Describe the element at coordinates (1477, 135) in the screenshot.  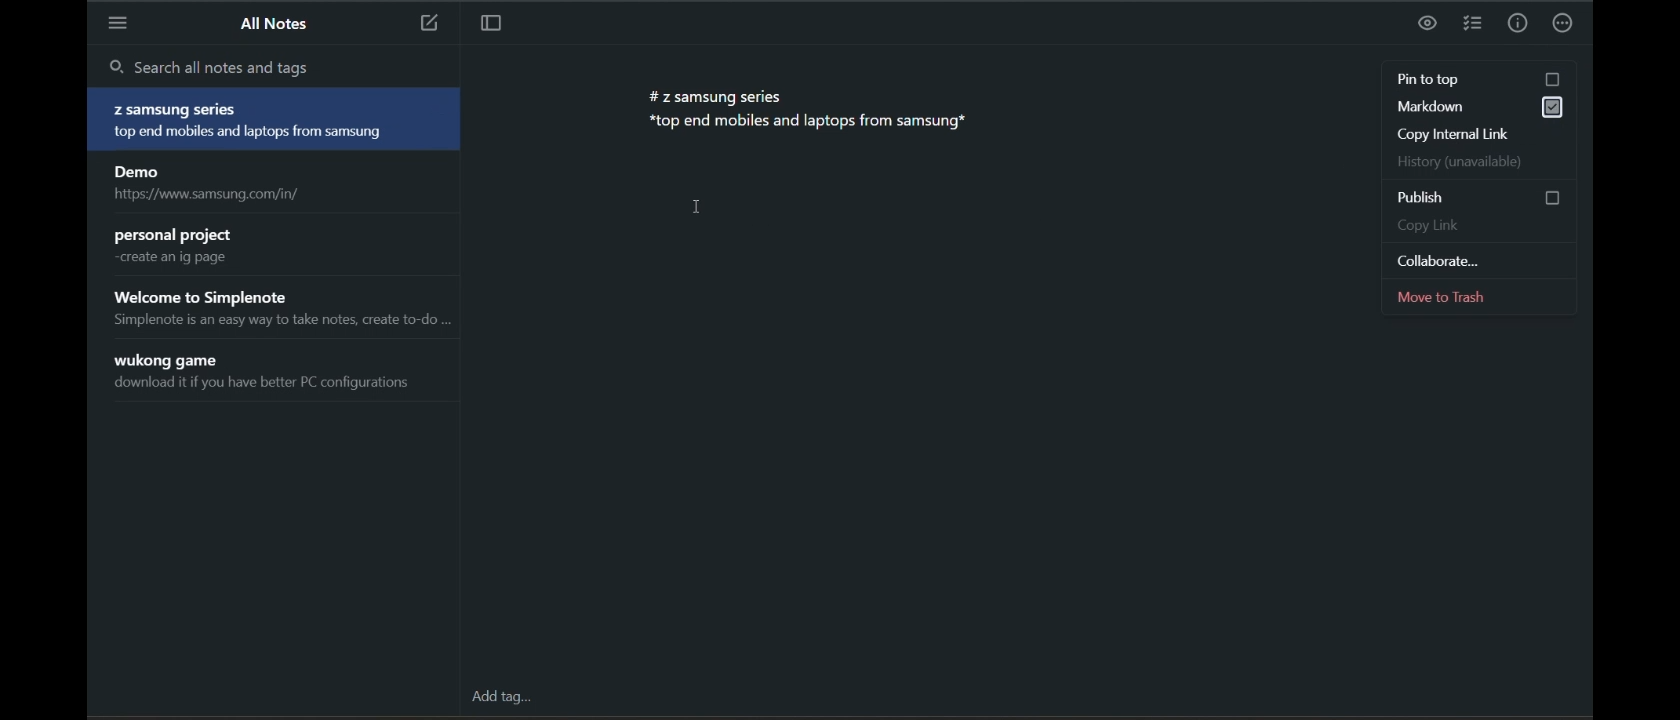
I see `copy internal link` at that location.